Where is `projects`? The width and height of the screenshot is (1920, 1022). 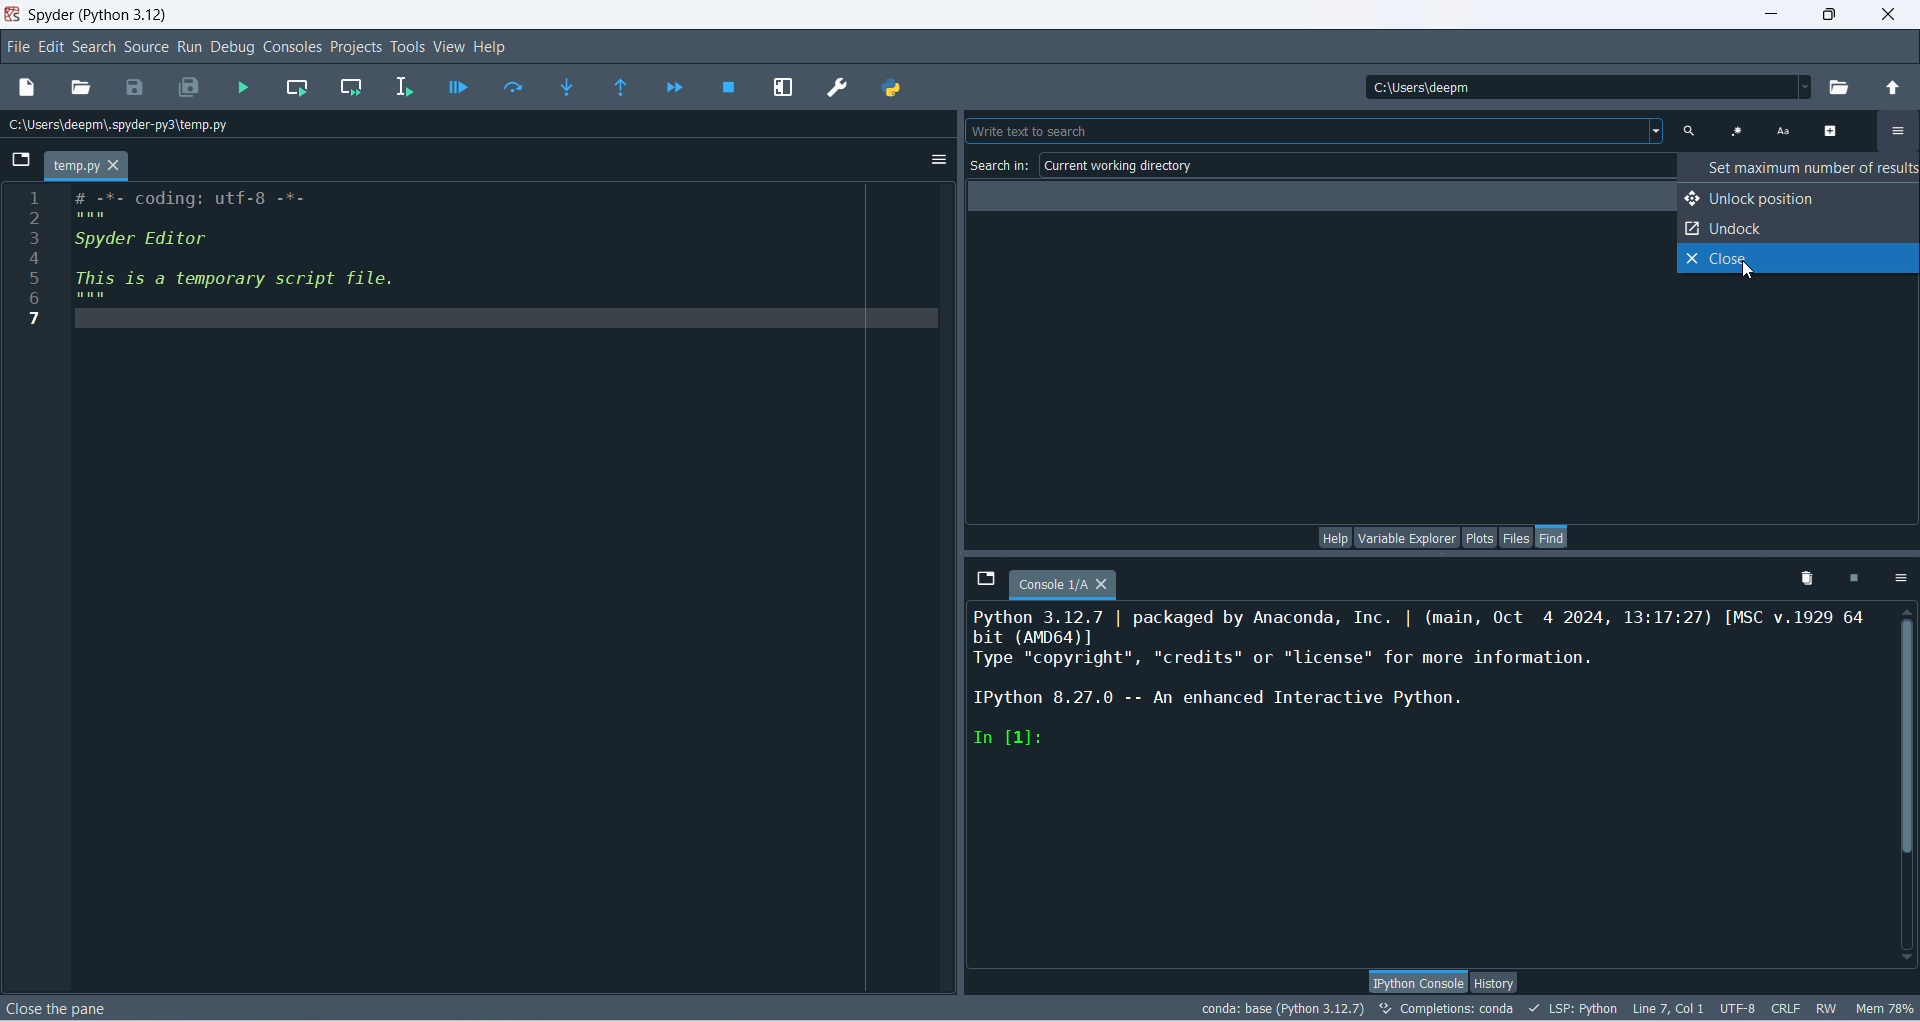 projects is located at coordinates (356, 49).